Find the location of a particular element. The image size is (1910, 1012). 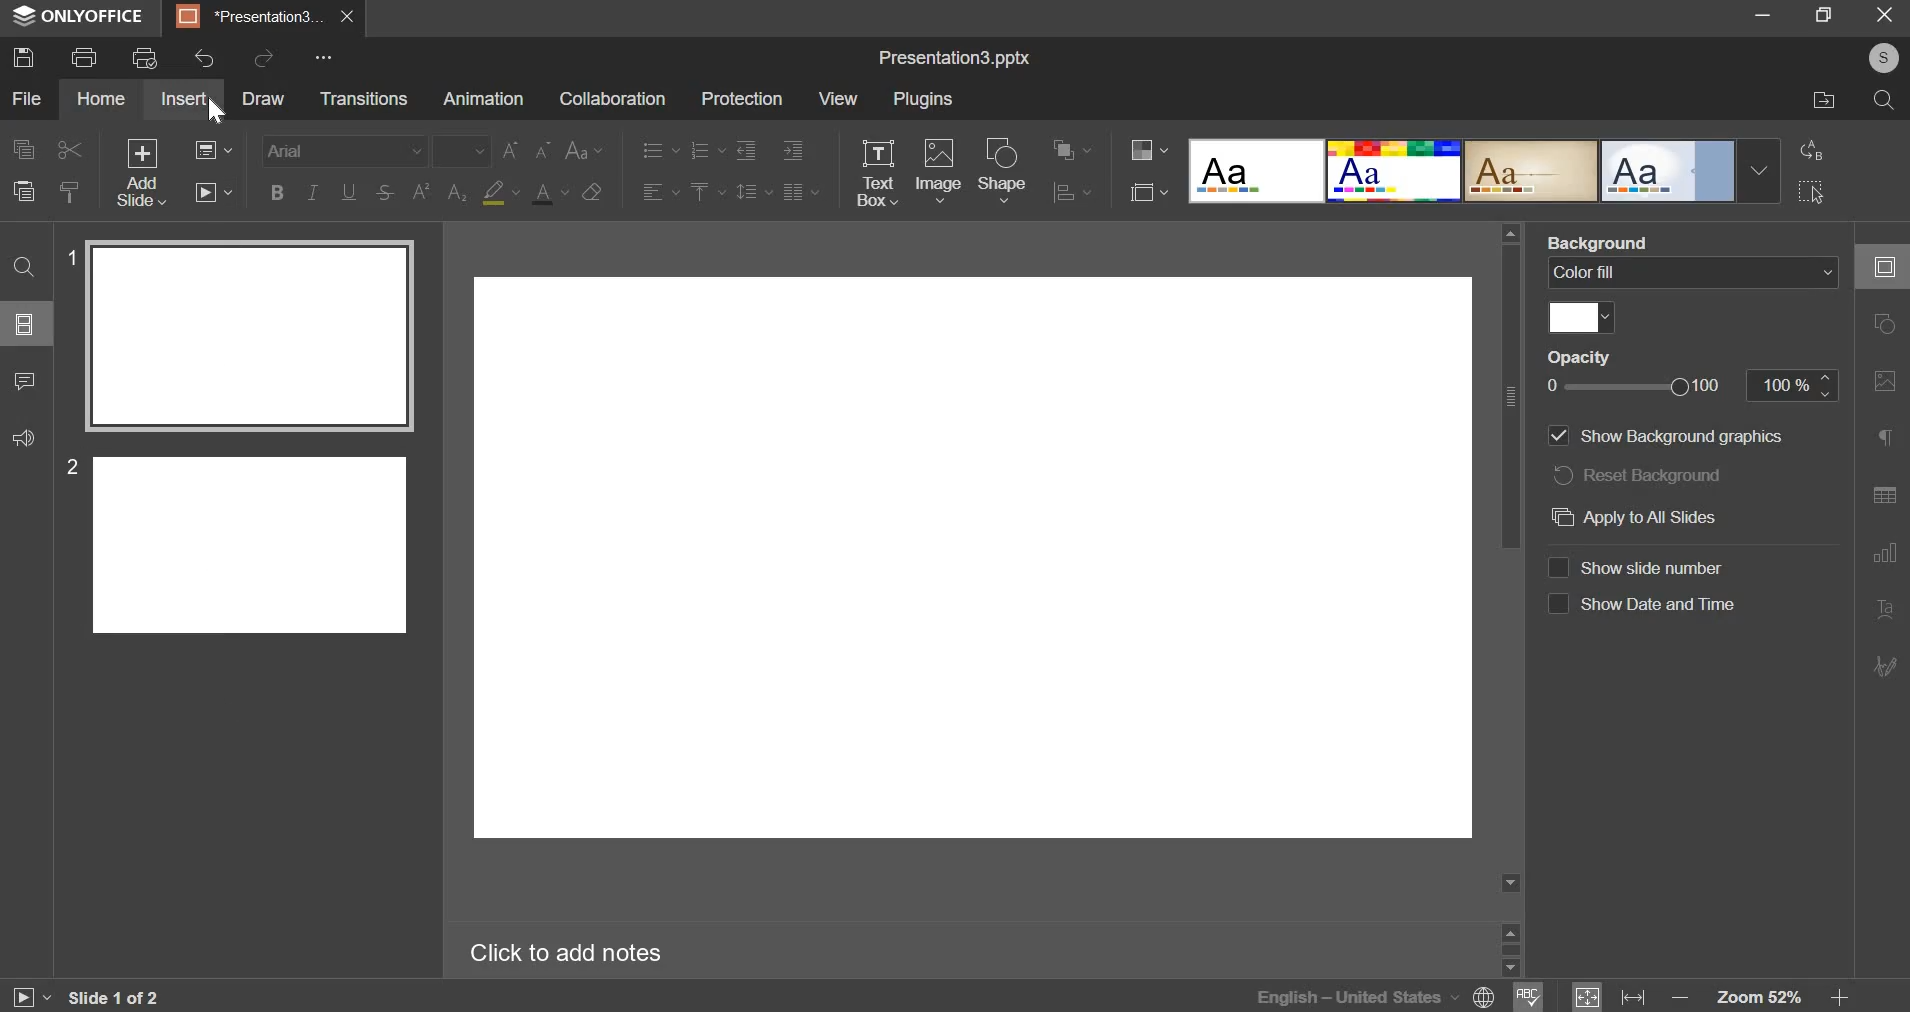

Scroll down is located at coordinates (1510, 883).